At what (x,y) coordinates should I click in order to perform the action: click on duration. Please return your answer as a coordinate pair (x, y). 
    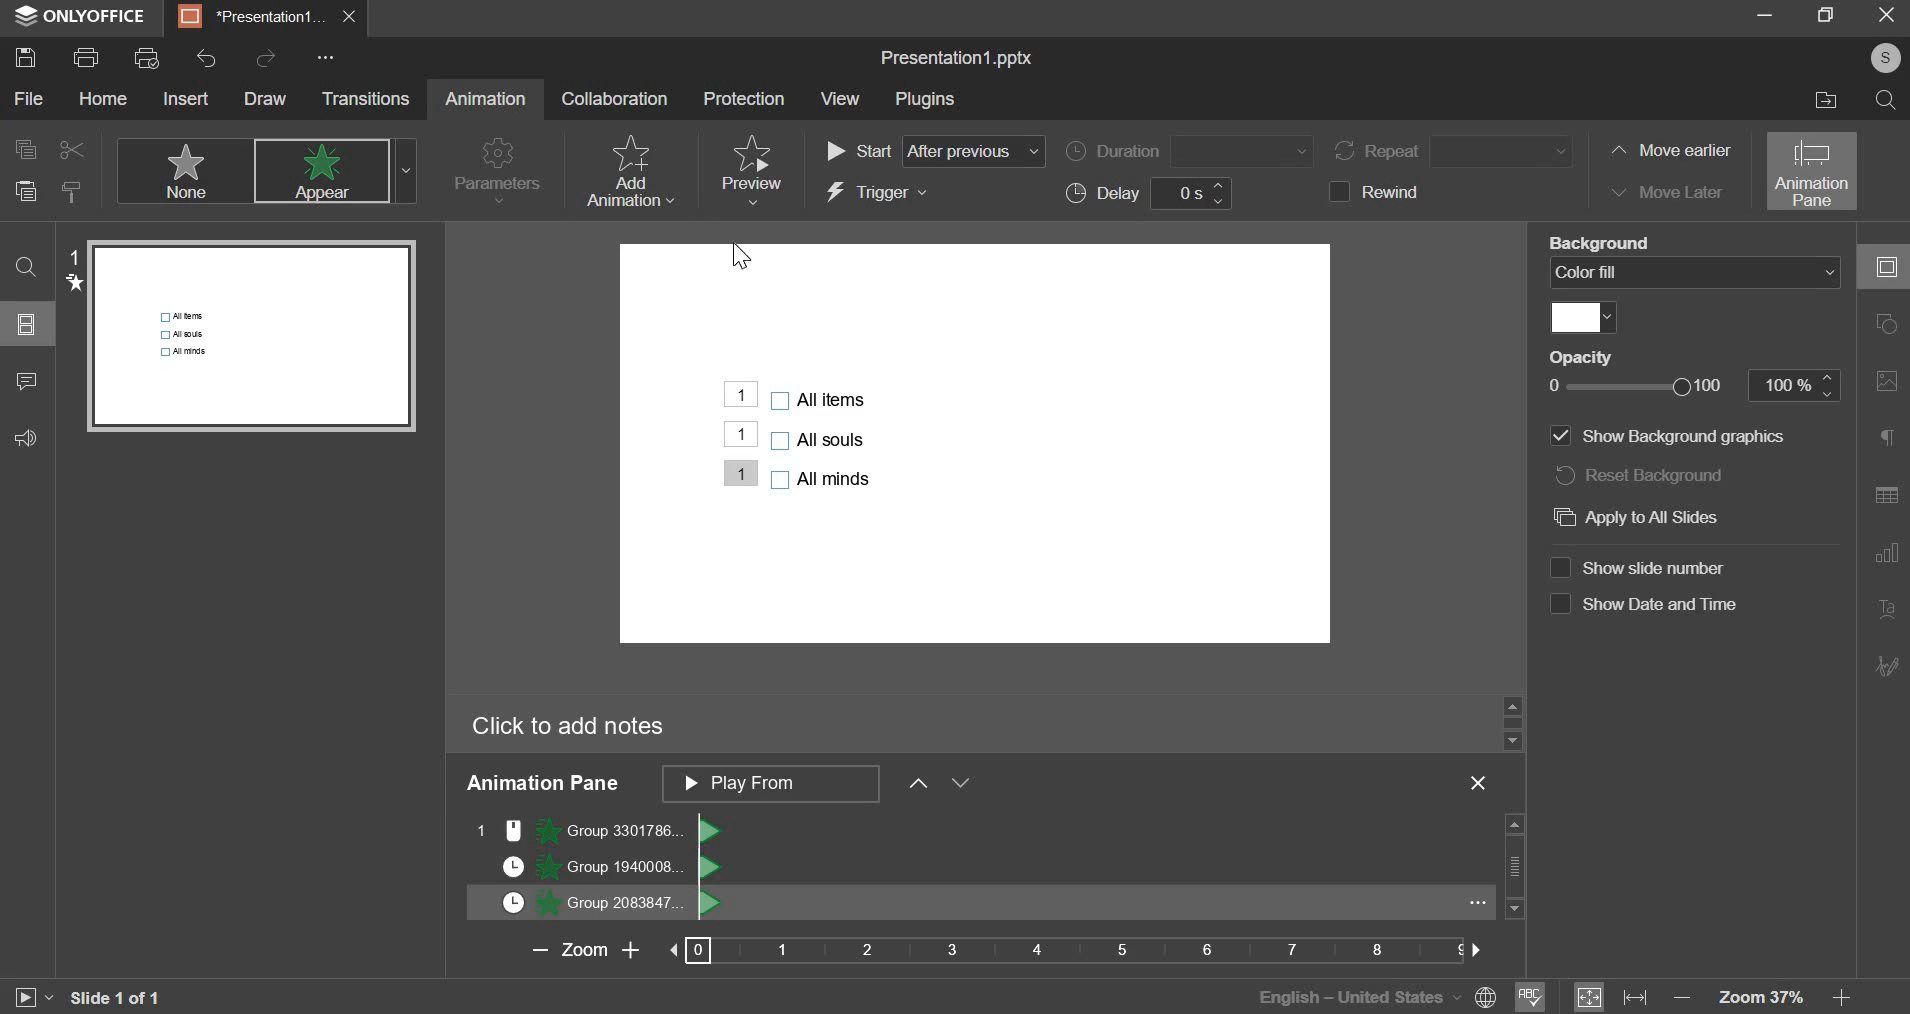
    Looking at the image, I should click on (1187, 151).